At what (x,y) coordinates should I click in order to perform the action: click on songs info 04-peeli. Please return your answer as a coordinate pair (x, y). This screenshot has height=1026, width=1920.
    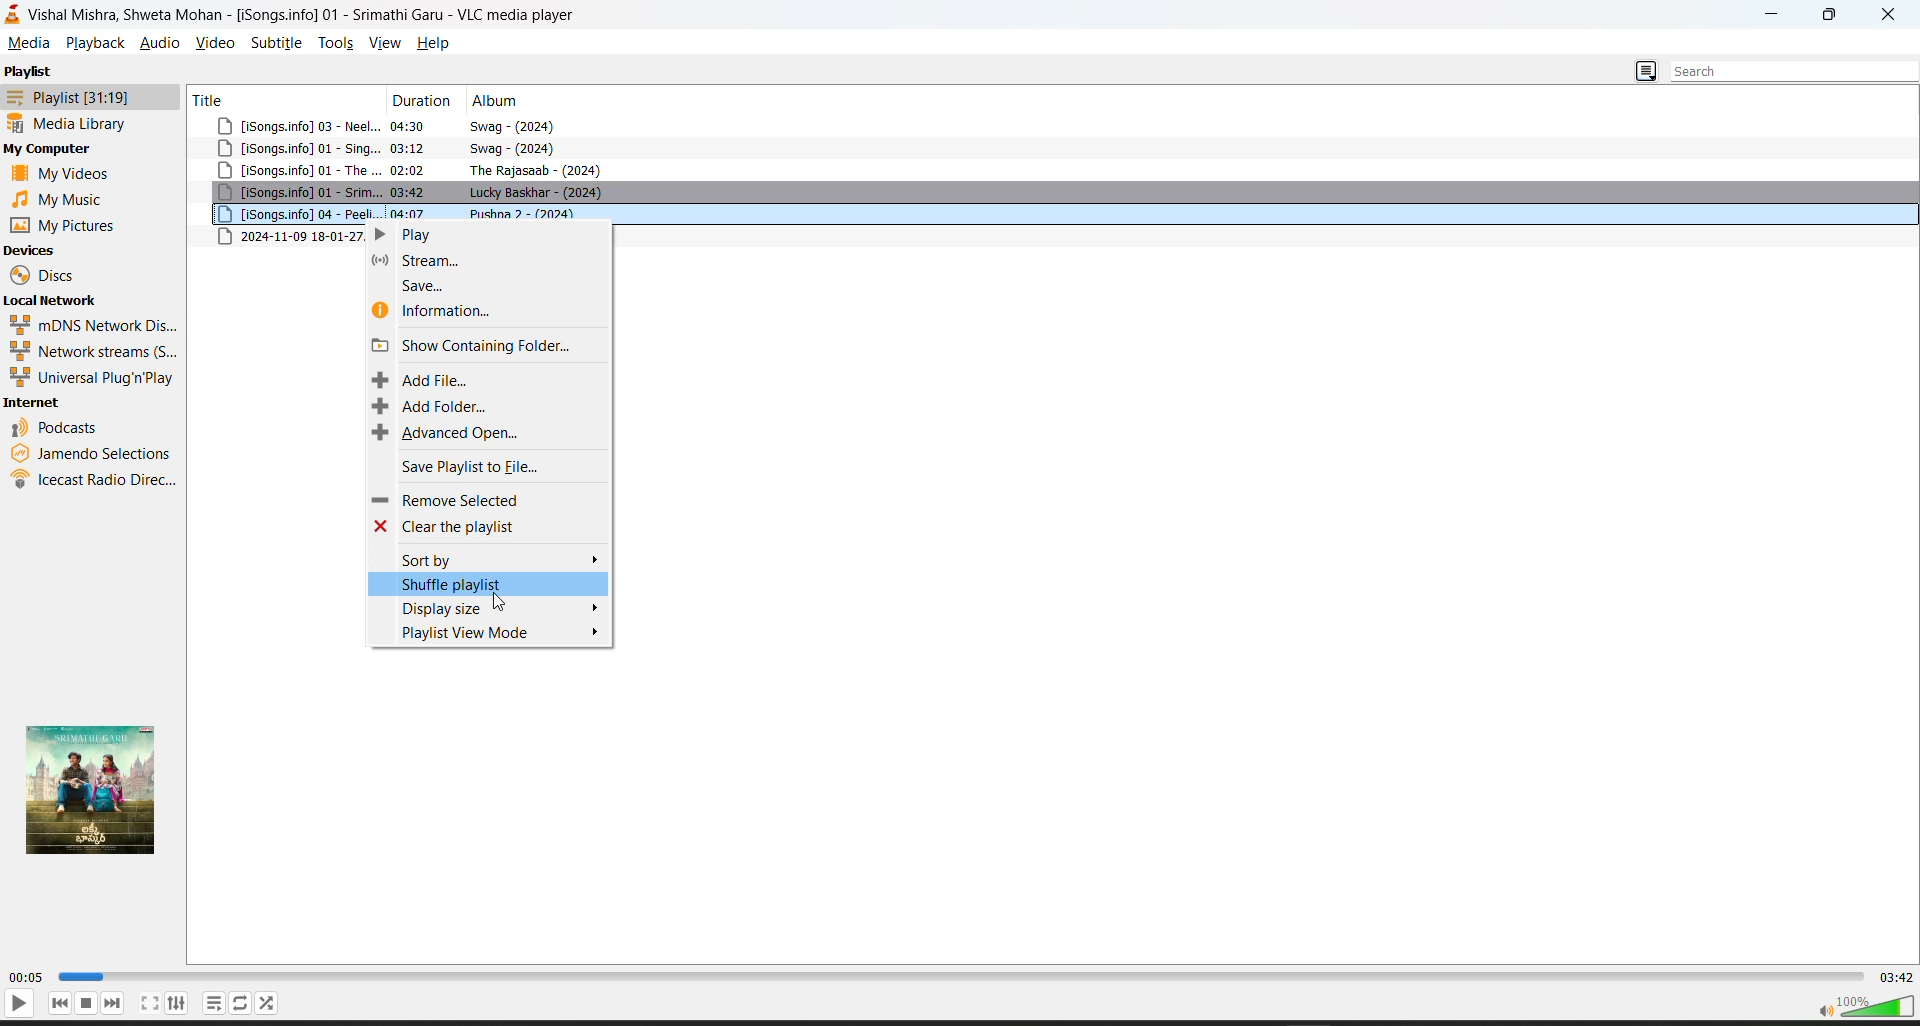
    Looking at the image, I should click on (296, 213).